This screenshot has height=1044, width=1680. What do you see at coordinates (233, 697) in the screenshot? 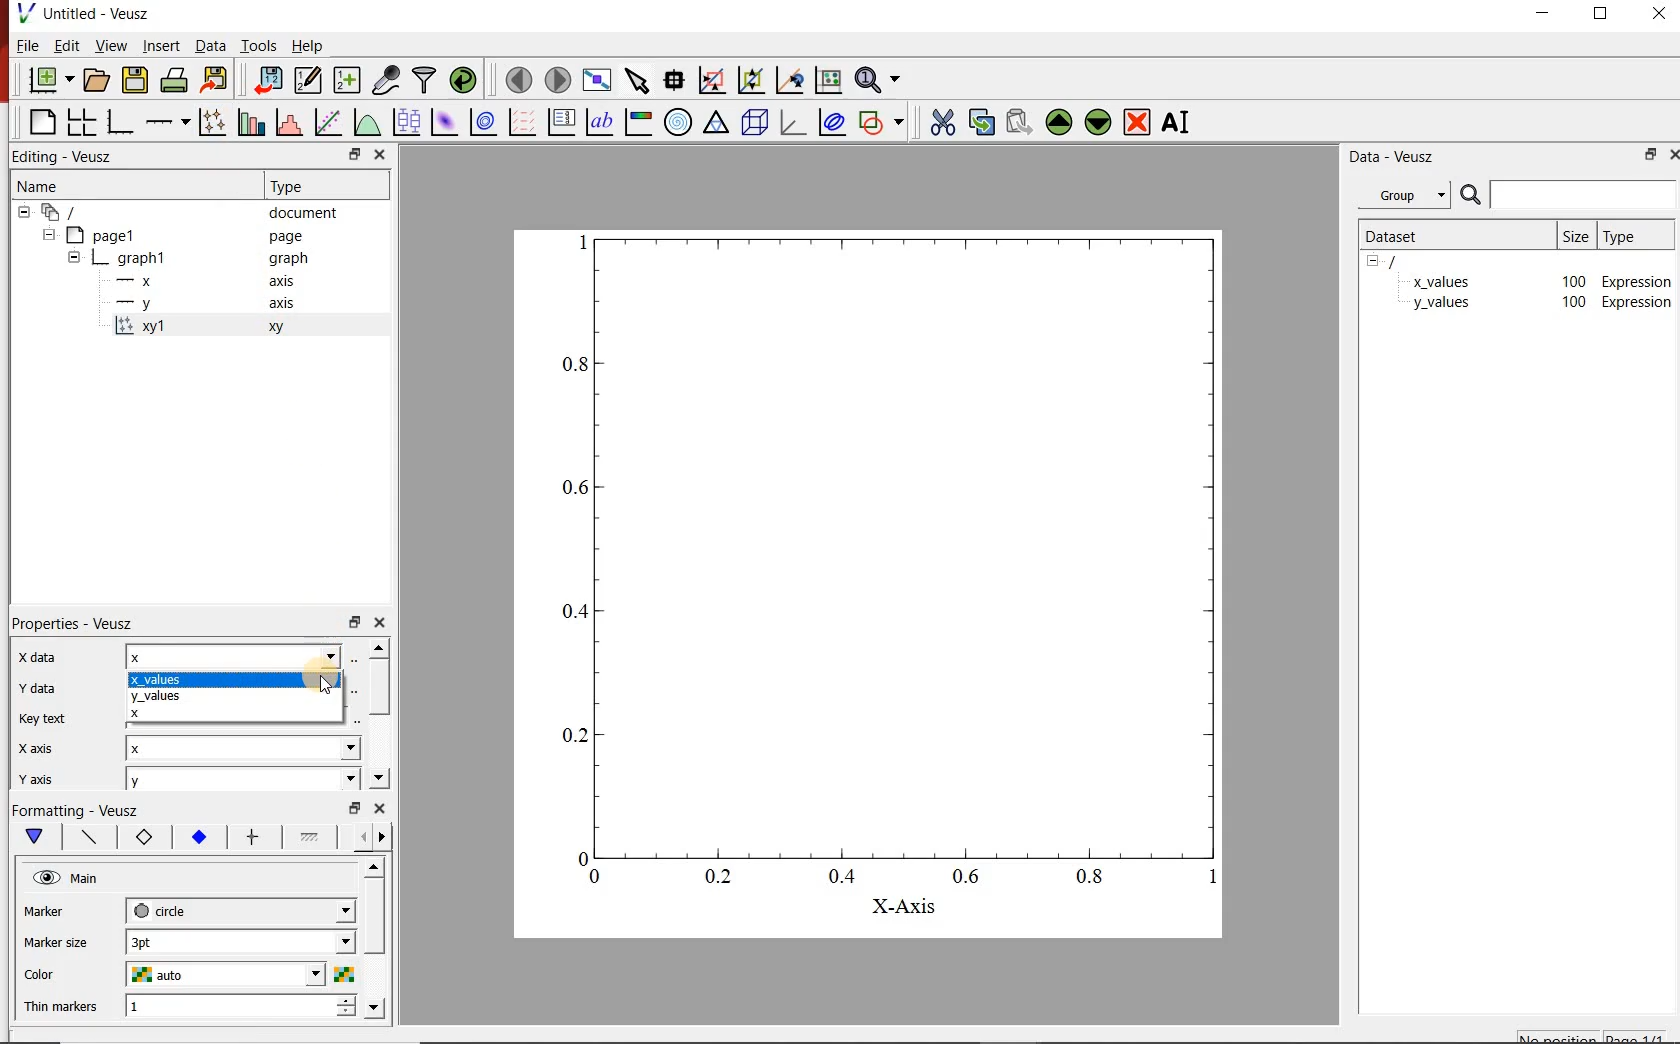
I see `y_values` at bounding box center [233, 697].